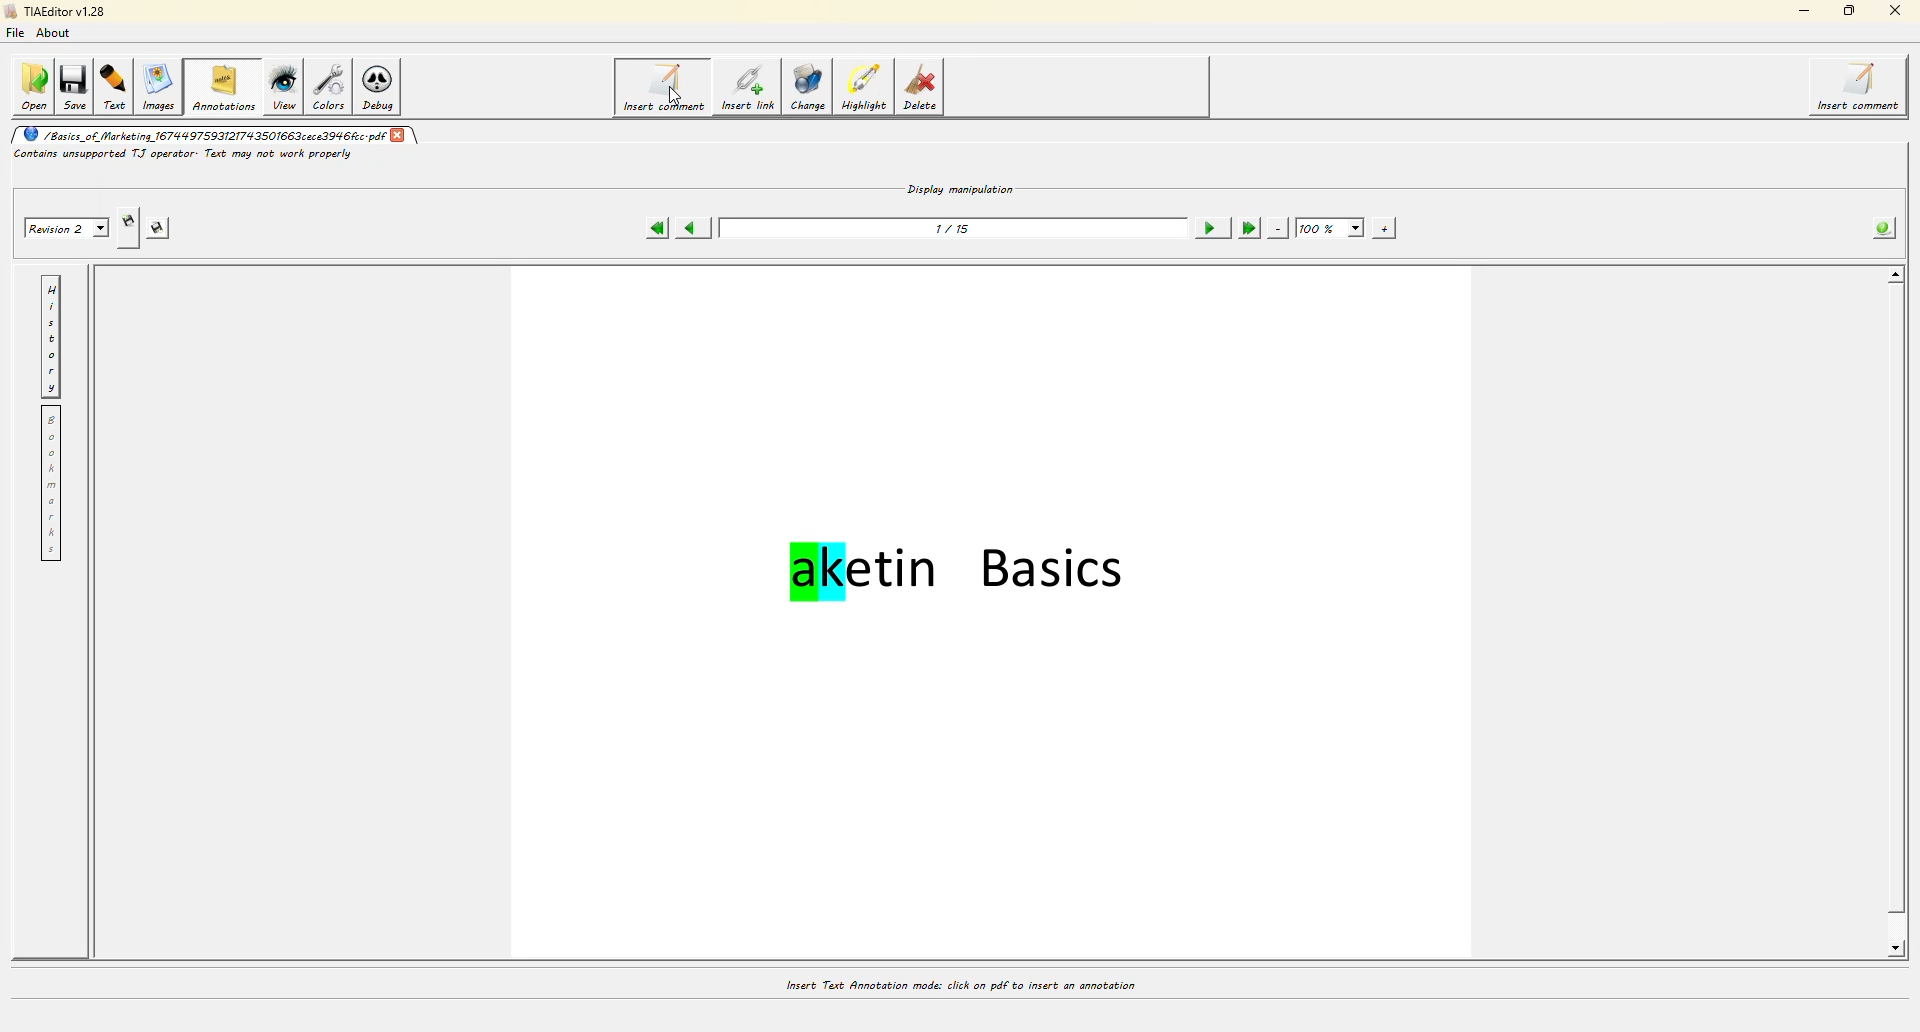  I want to click on change, so click(812, 91).